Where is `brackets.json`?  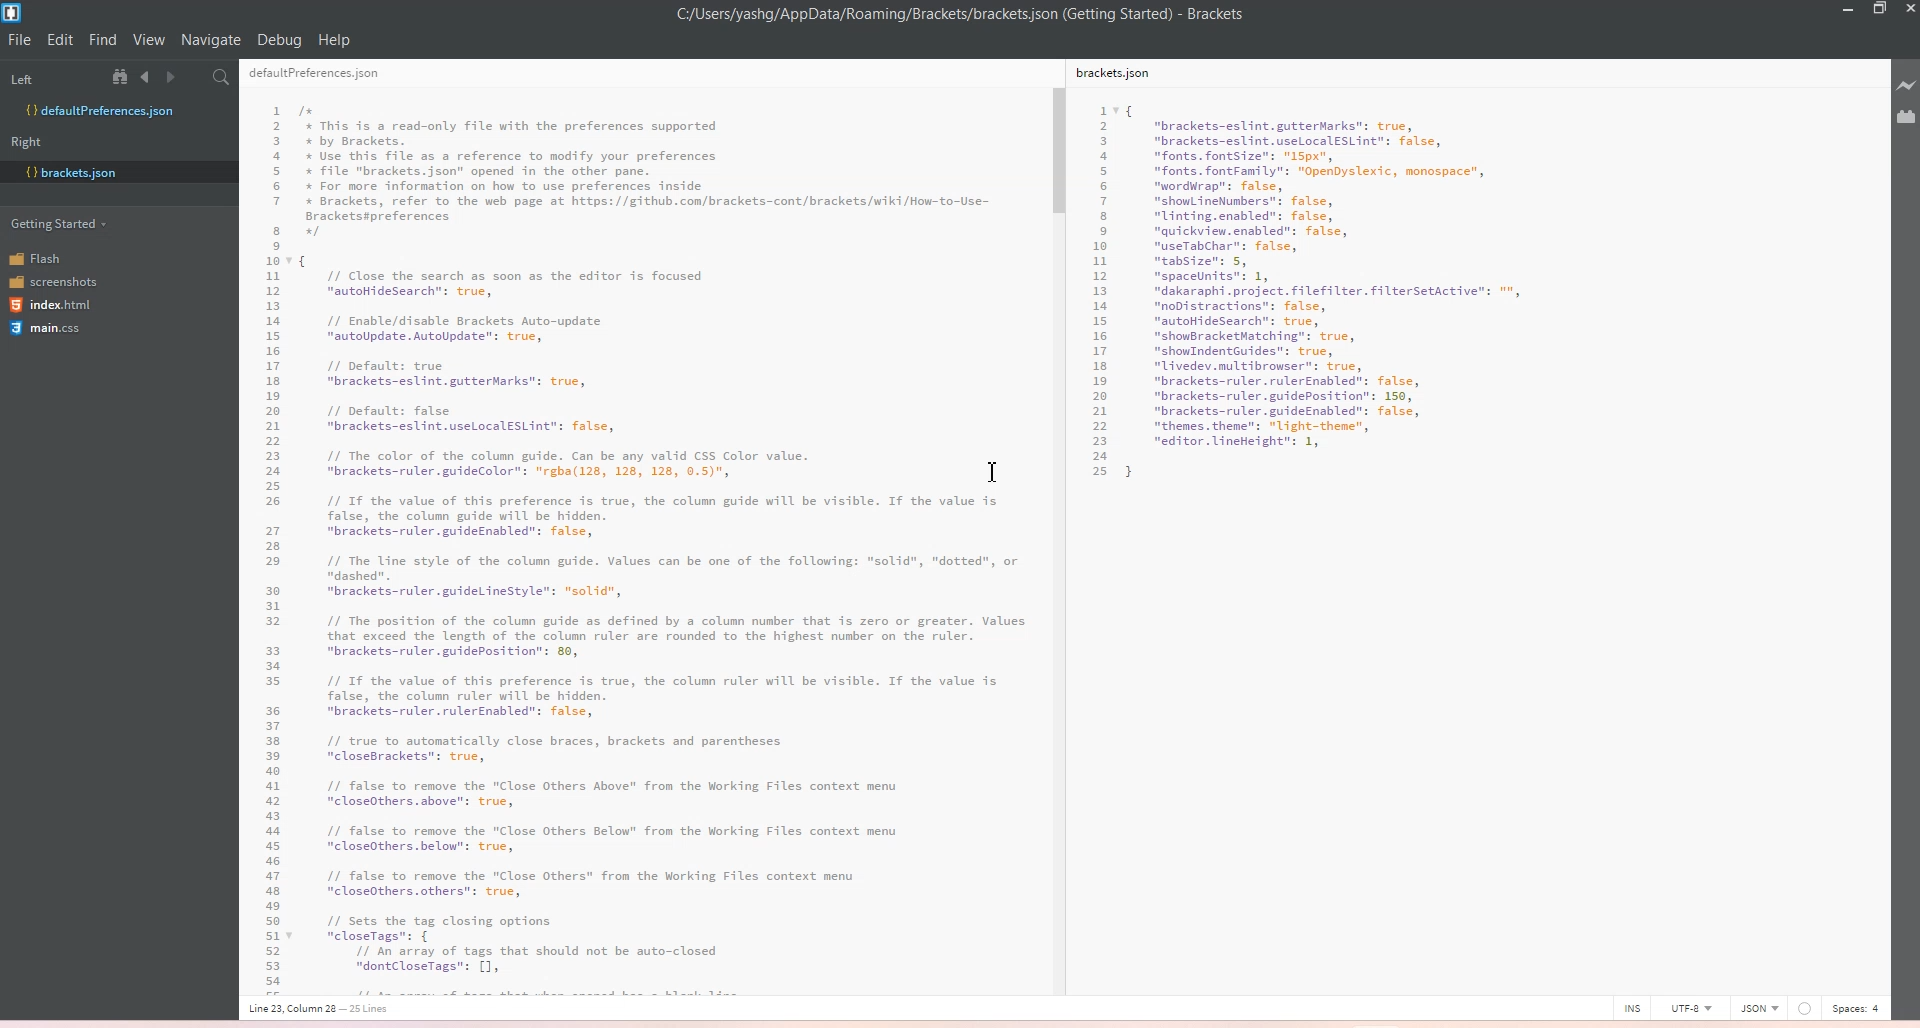 brackets.json is located at coordinates (1123, 76).